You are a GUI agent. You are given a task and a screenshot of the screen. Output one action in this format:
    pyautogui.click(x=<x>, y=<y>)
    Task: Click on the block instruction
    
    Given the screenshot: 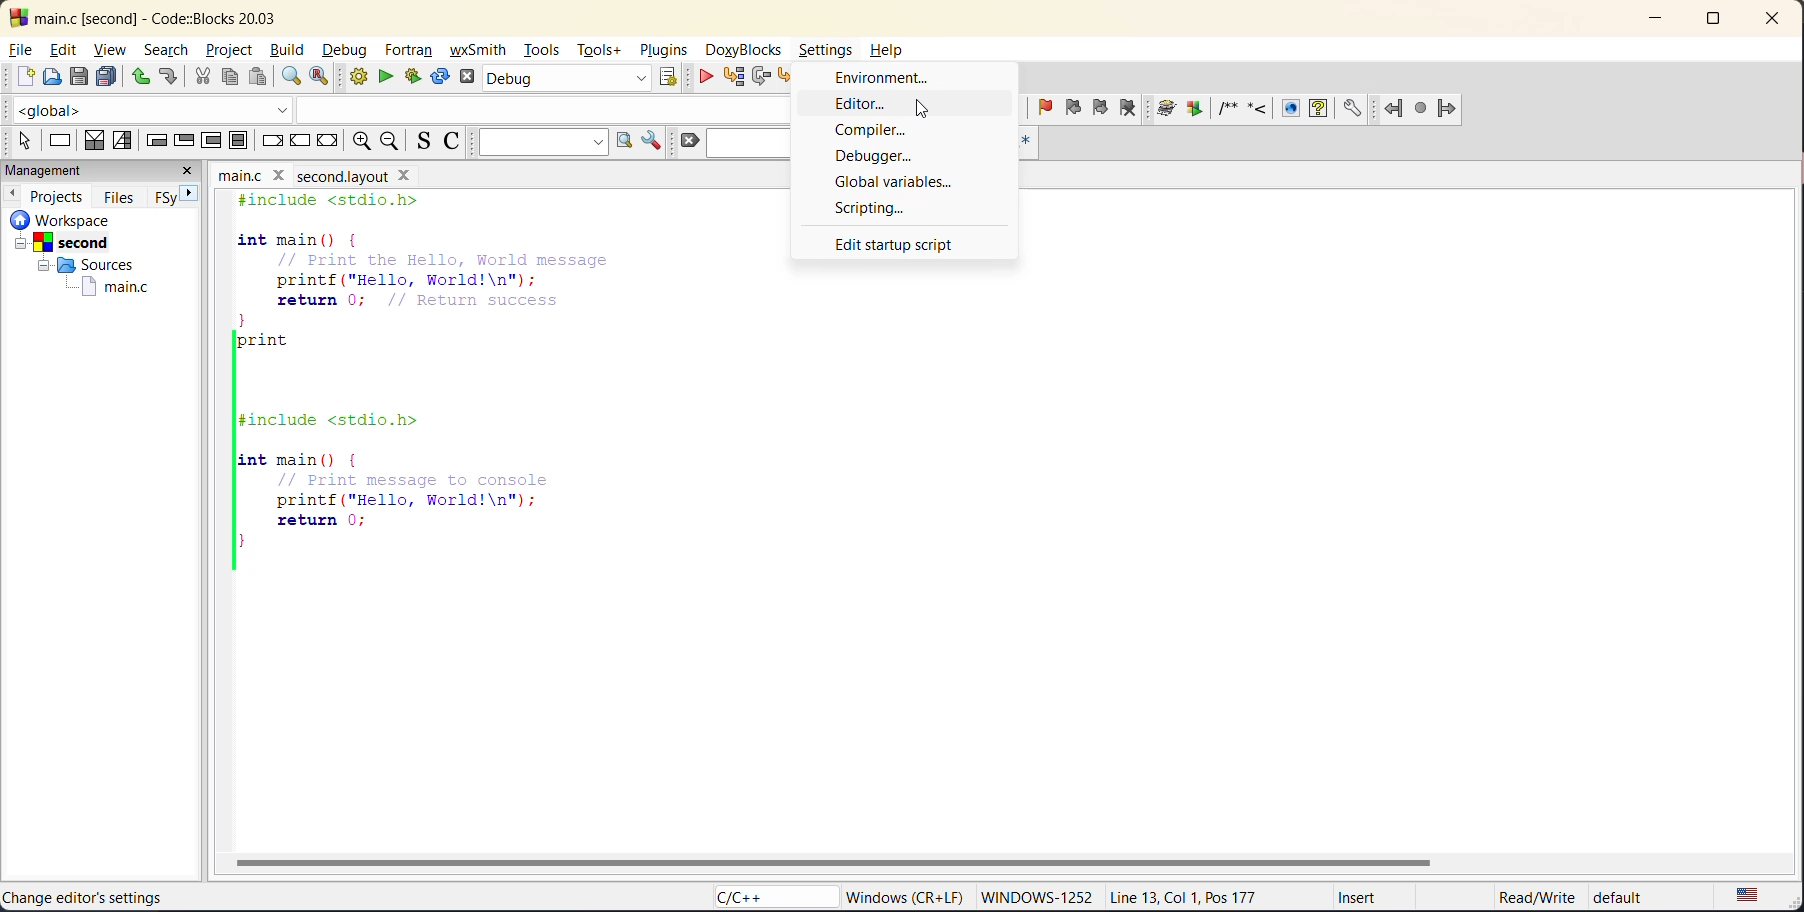 What is the action you would take?
    pyautogui.click(x=239, y=141)
    